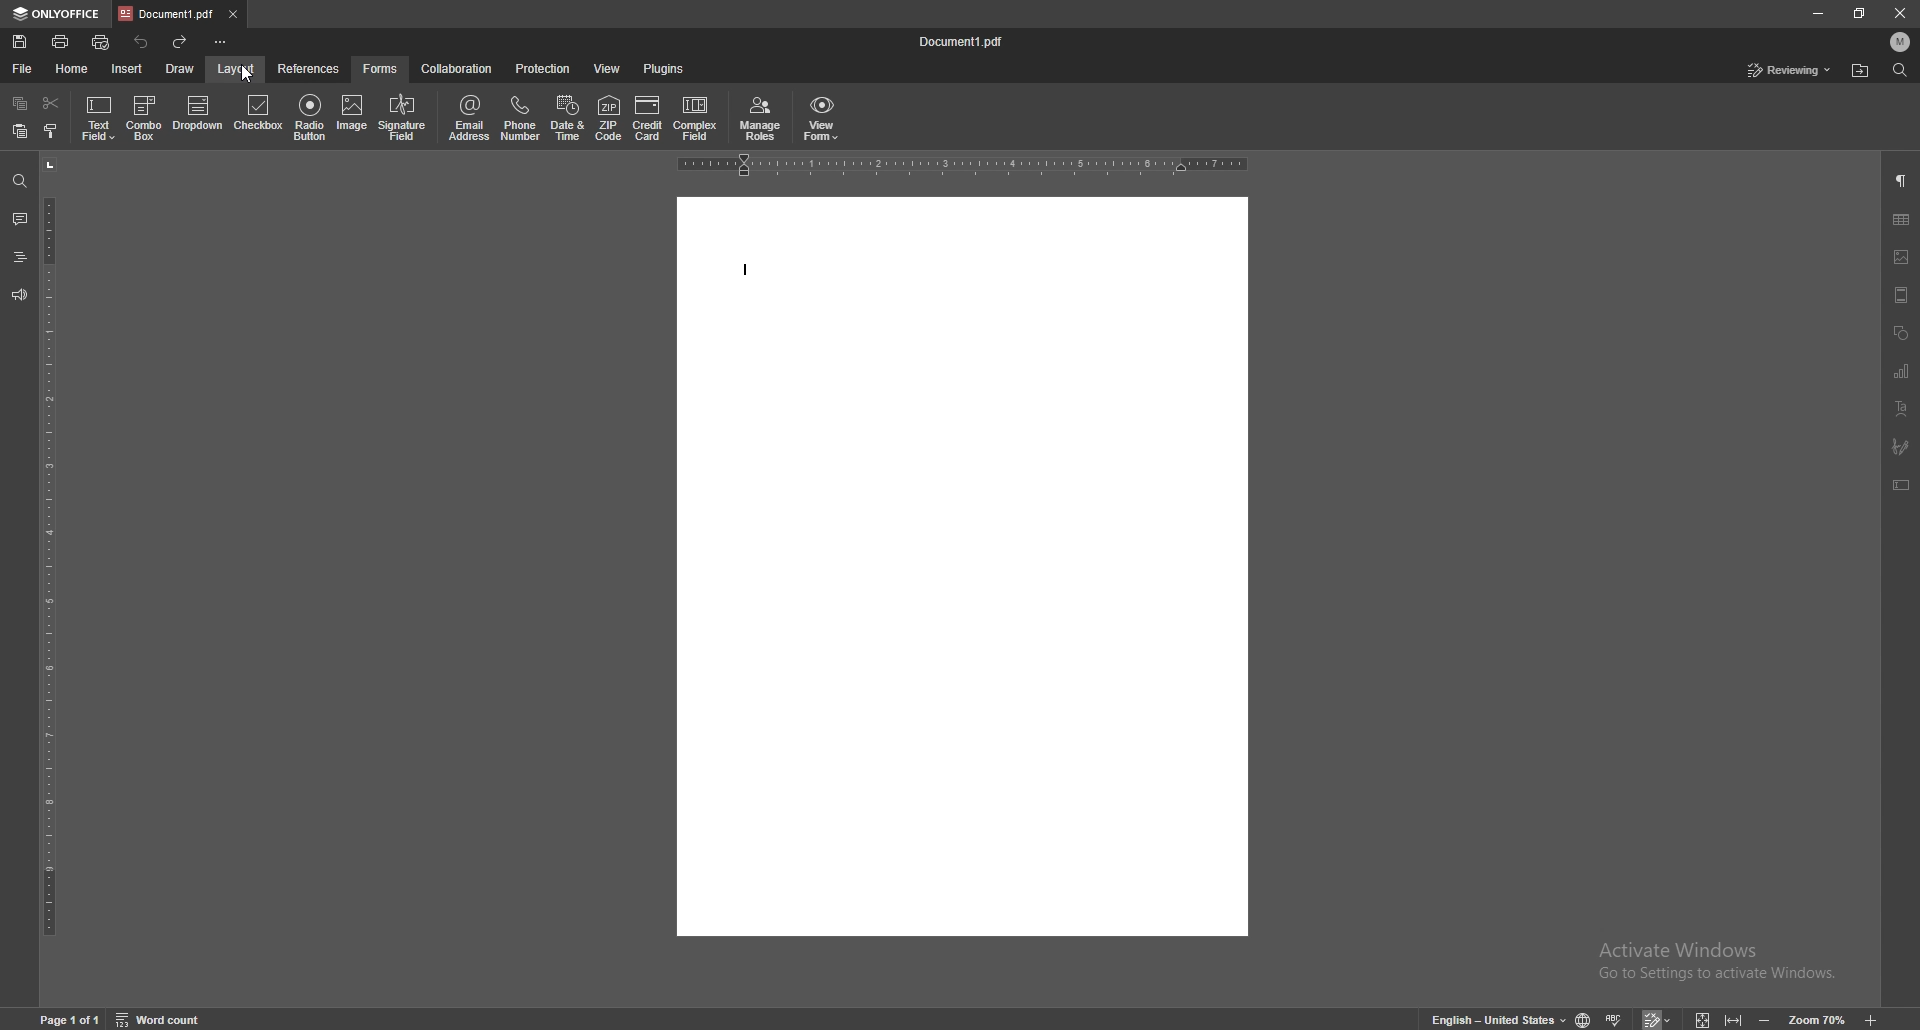 The height and width of the screenshot is (1030, 1920). I want to click on image, so click(353, 114).